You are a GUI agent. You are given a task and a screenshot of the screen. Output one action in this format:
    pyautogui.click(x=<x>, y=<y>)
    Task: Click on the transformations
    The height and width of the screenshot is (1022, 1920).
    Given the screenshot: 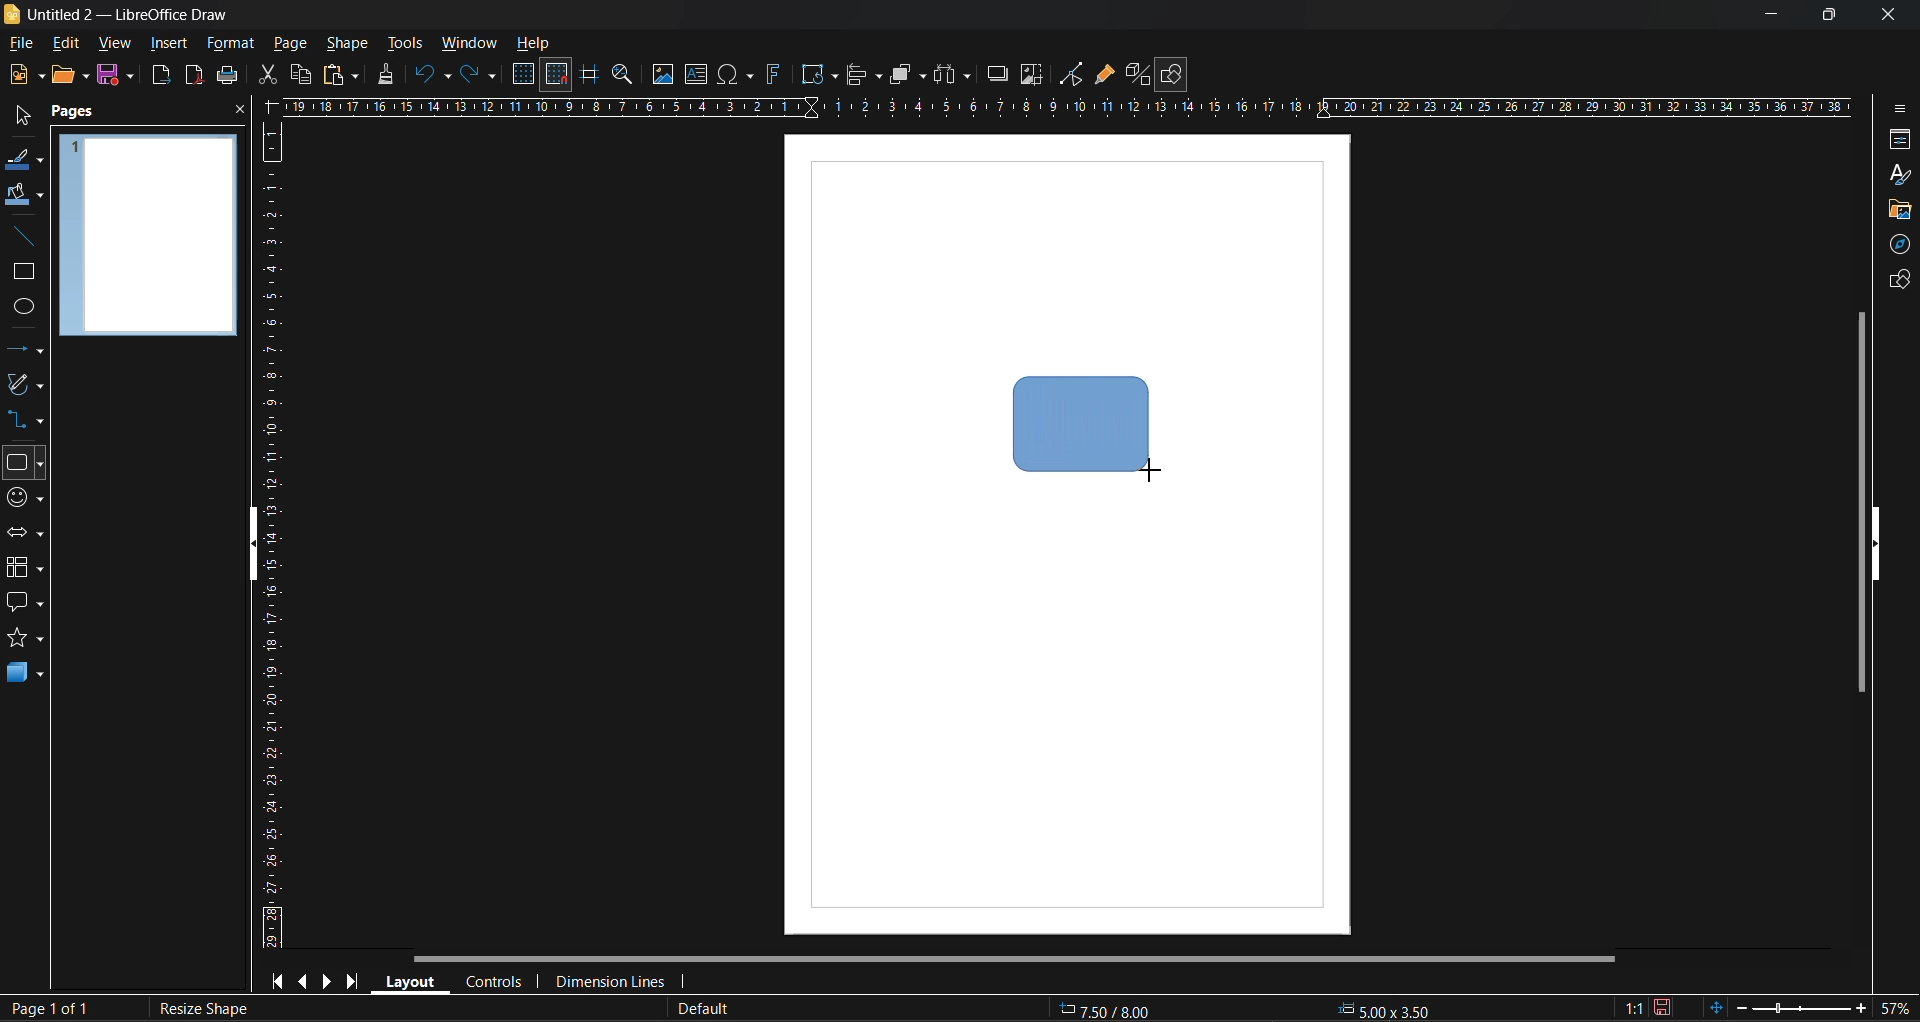 What is the action you would take?
    pyautogui.click(x=819, y=75)
    